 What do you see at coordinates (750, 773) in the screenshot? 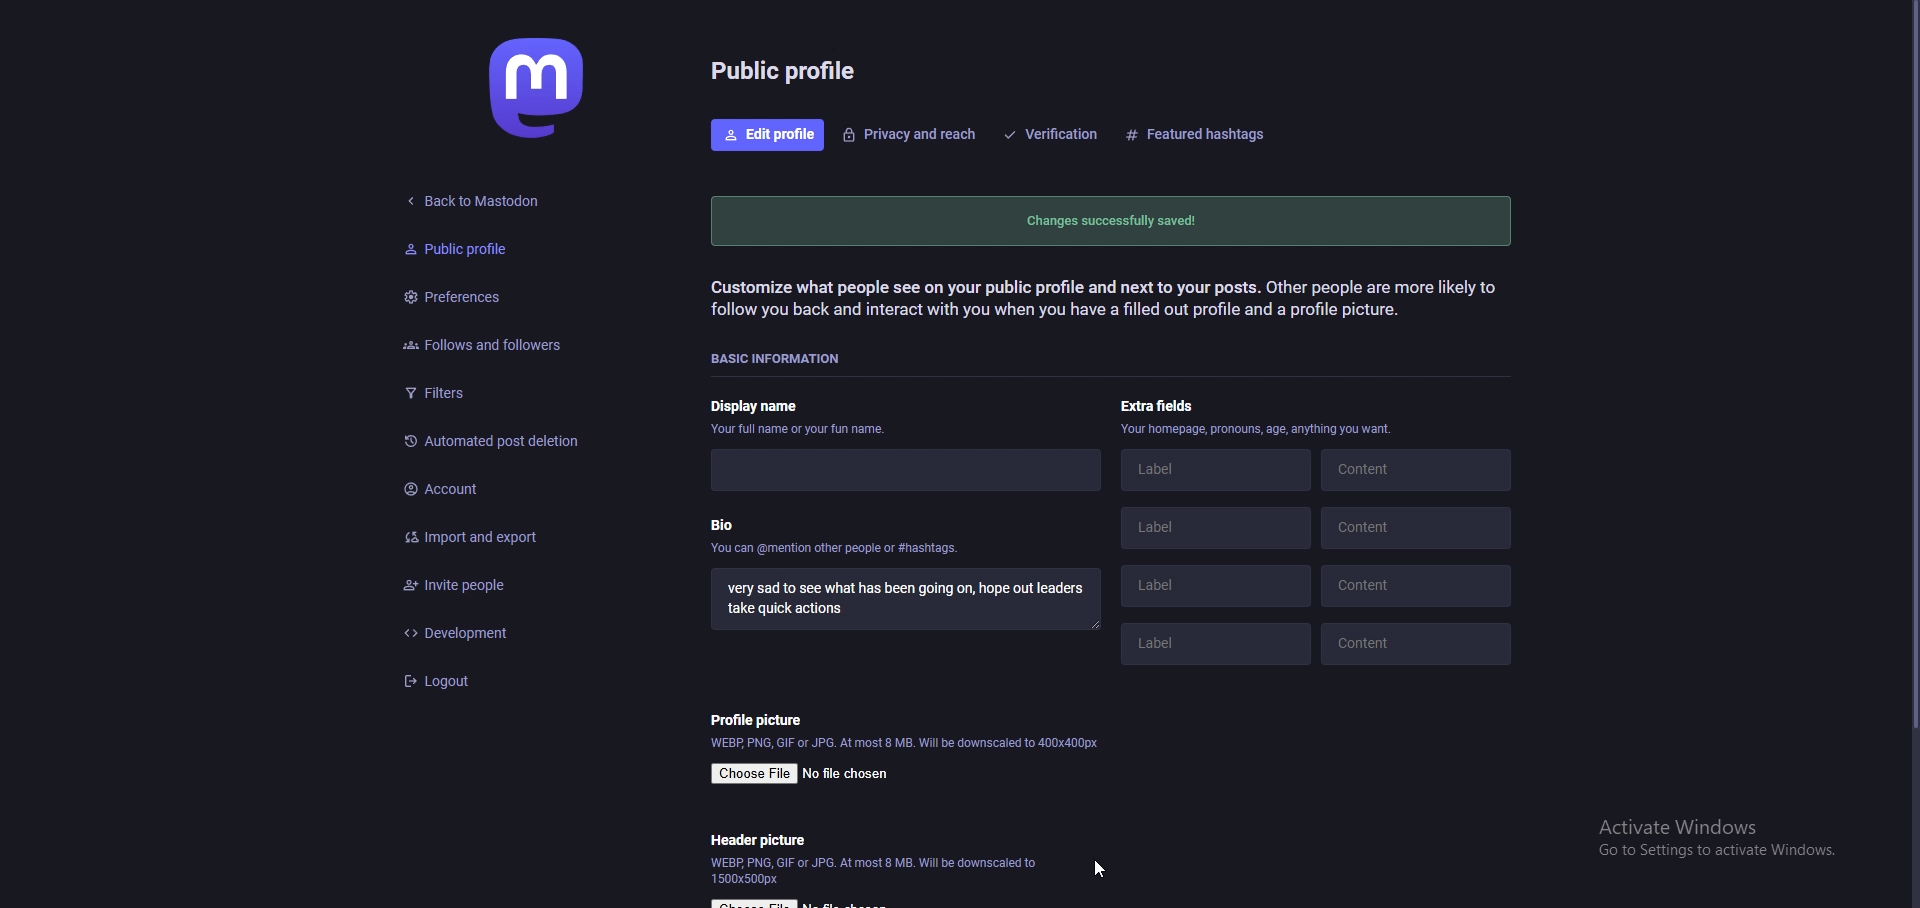
I see `Choose file` at bounding box center [750, 773].